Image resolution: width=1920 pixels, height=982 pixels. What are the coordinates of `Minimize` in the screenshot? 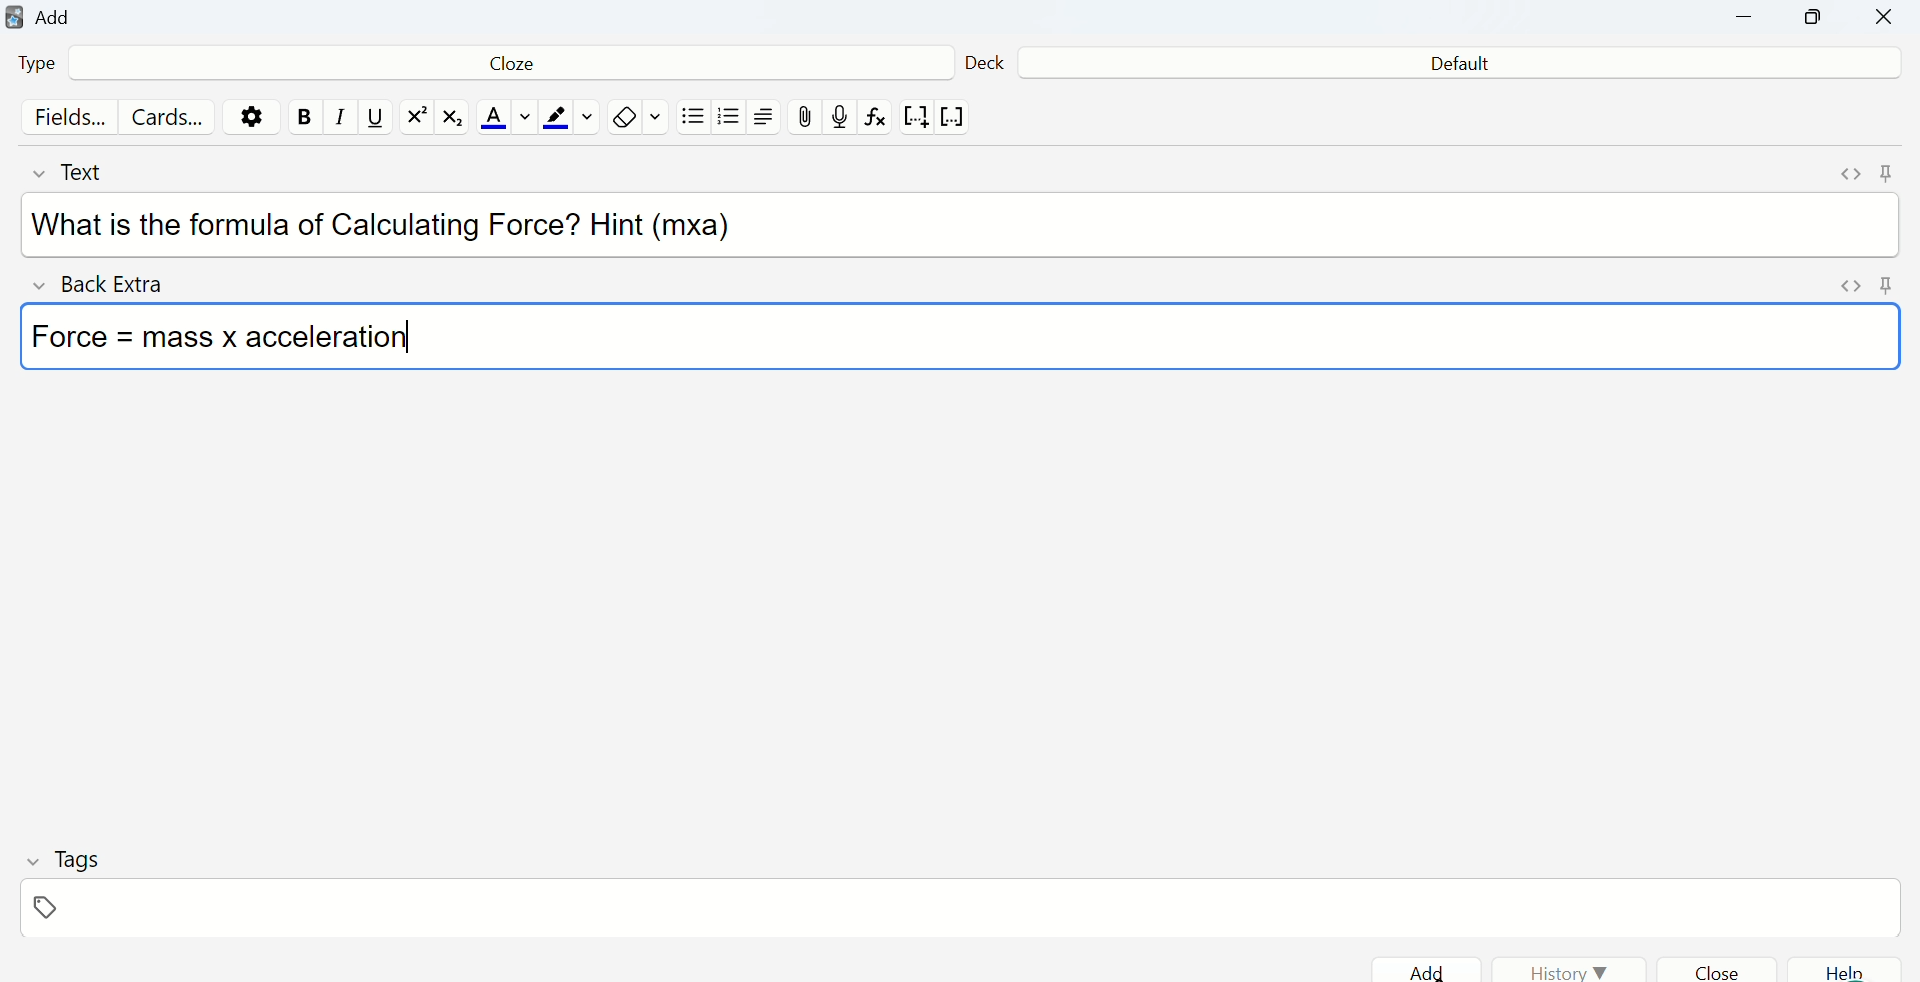 It's located at (1755, 21).